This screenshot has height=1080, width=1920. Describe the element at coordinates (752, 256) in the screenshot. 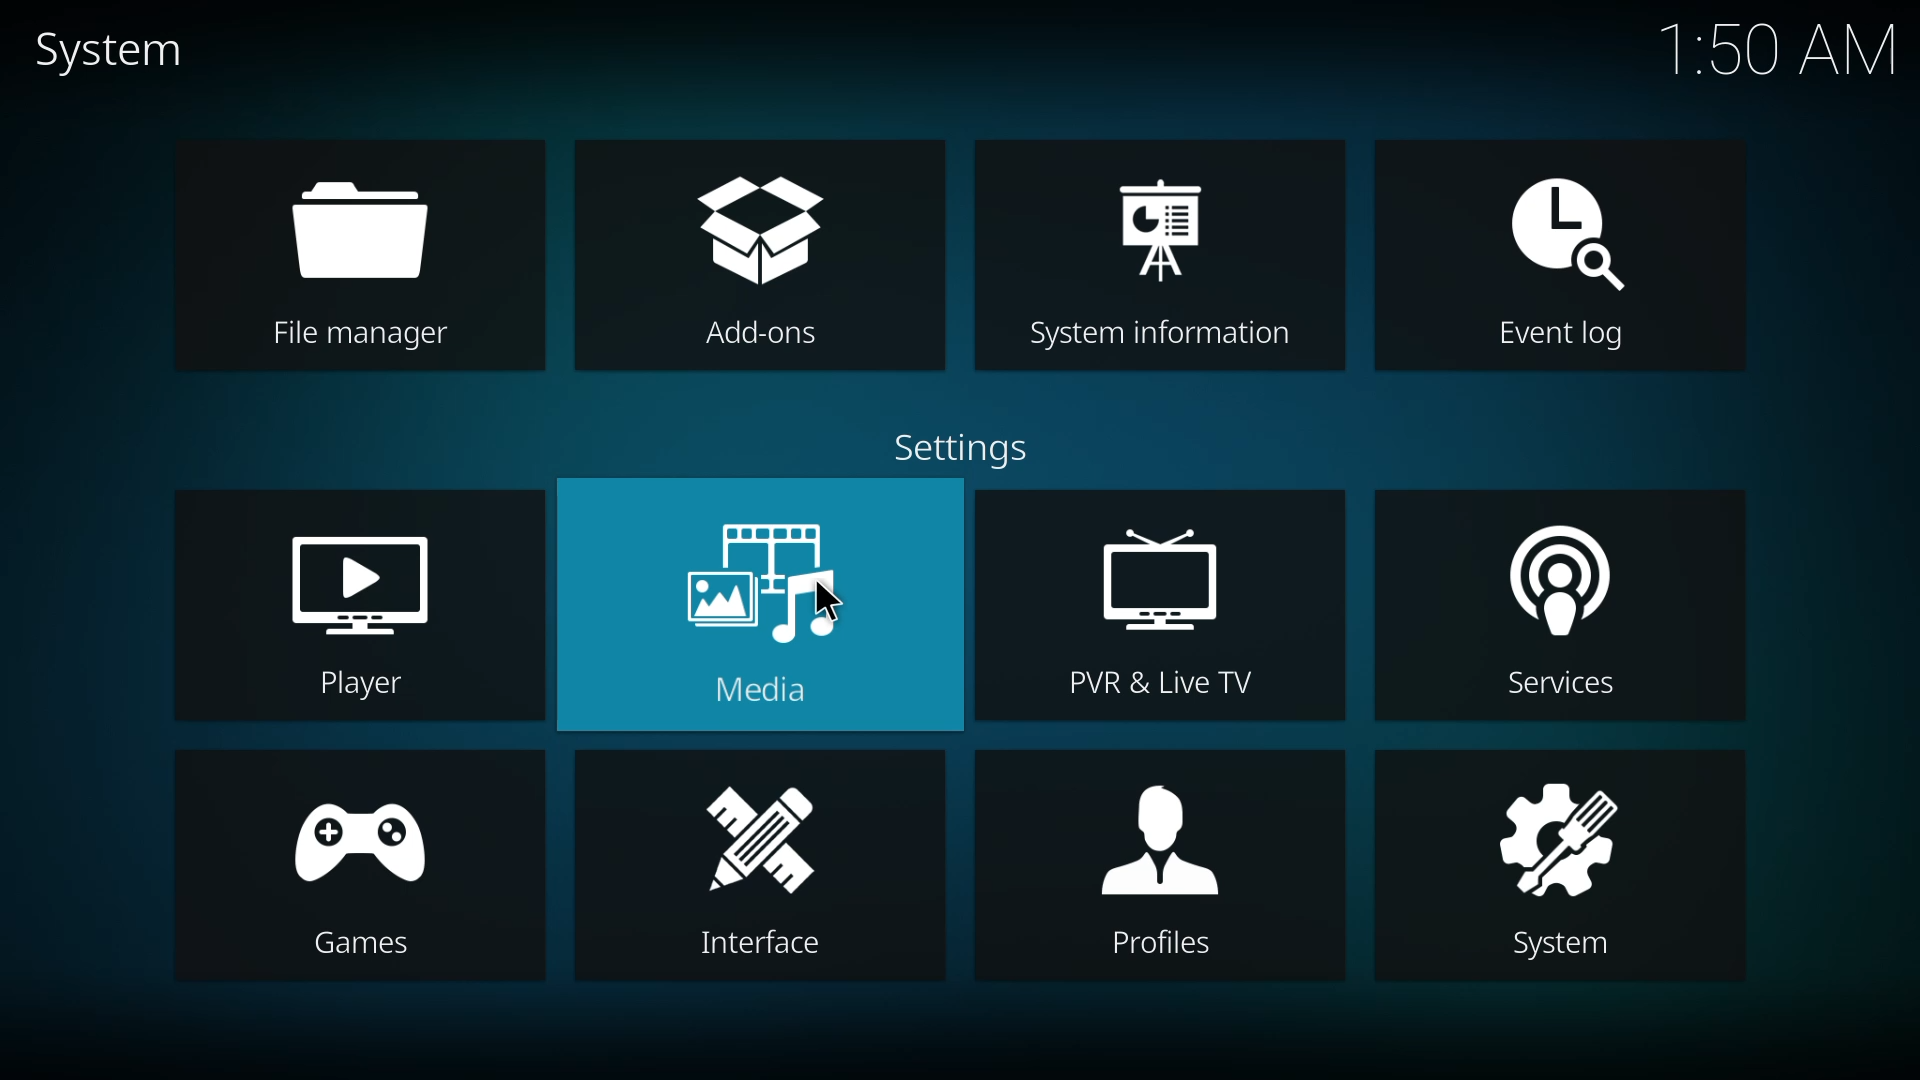

I see `add-ons` at that location.